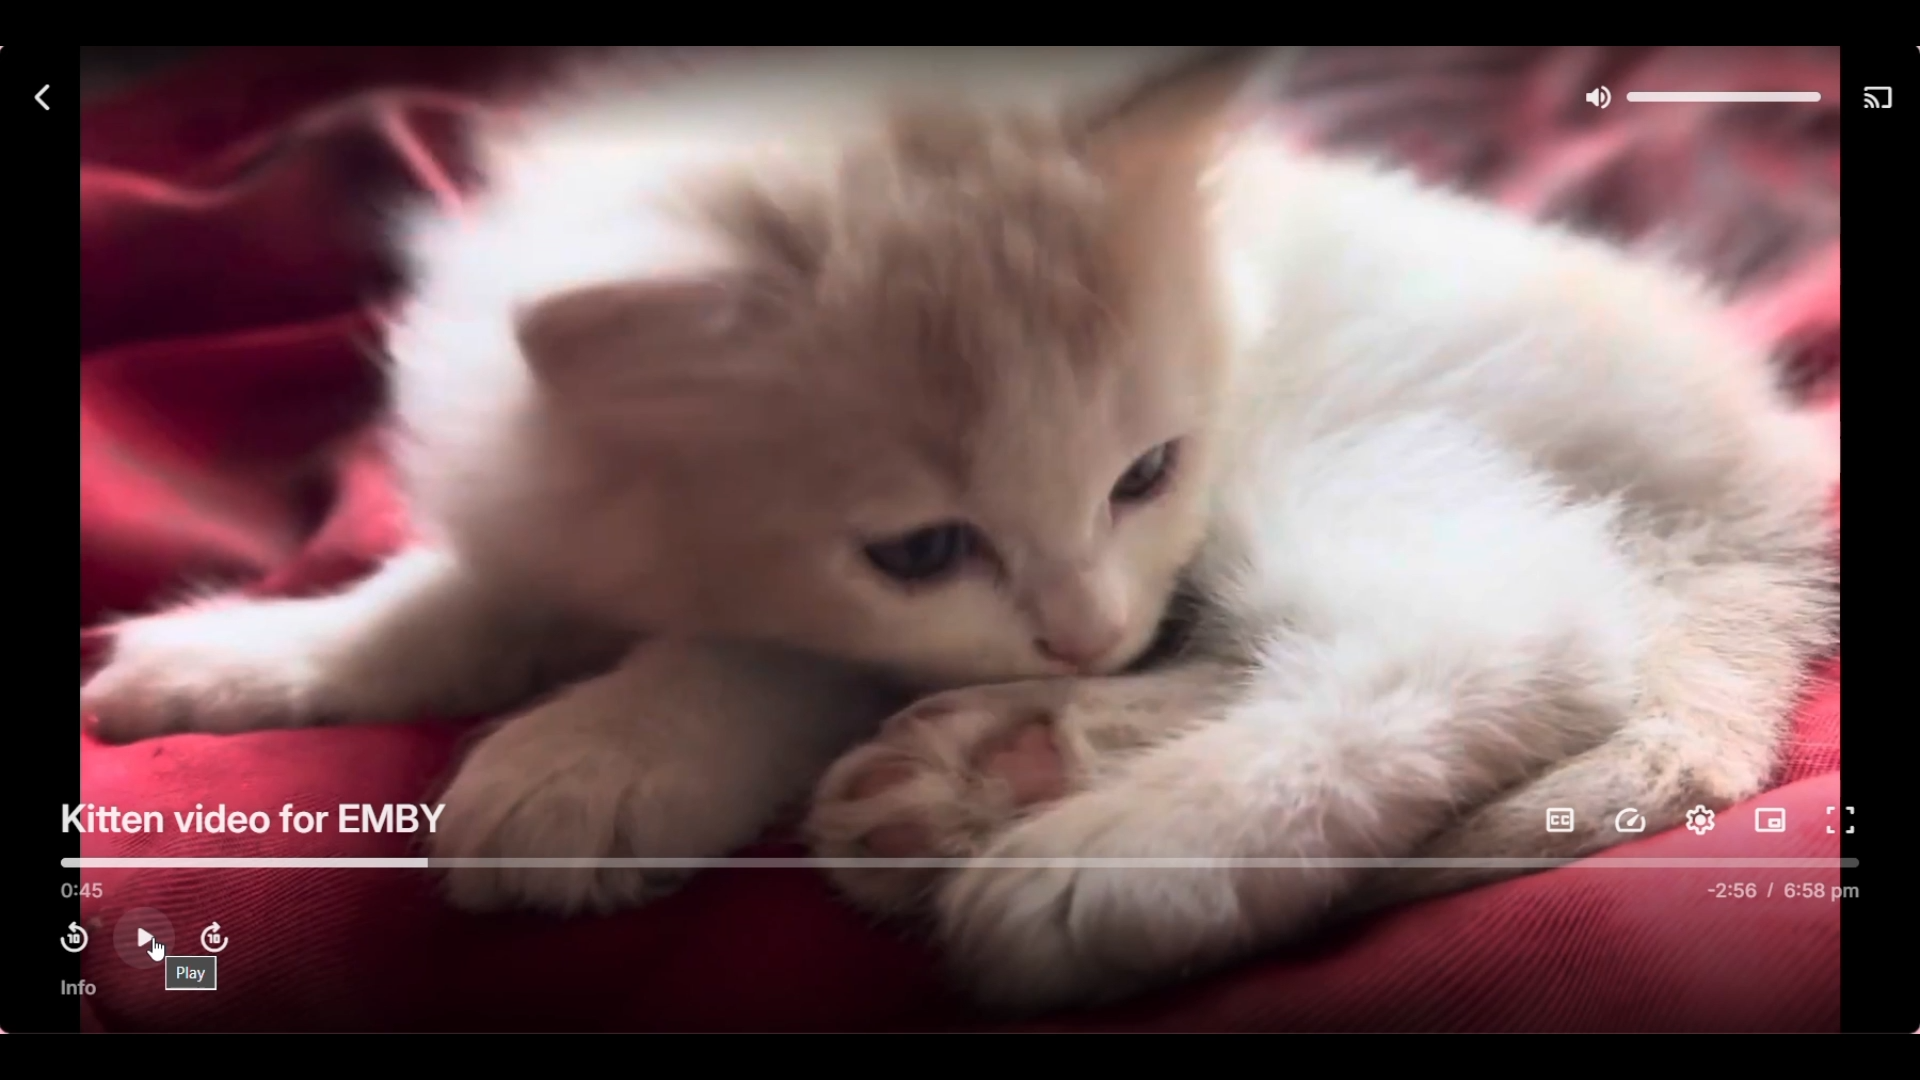  What do you see at coordinates (1561, 821) in the screenshot?
I see `Subtitles` at bounding box center [1561, 821].